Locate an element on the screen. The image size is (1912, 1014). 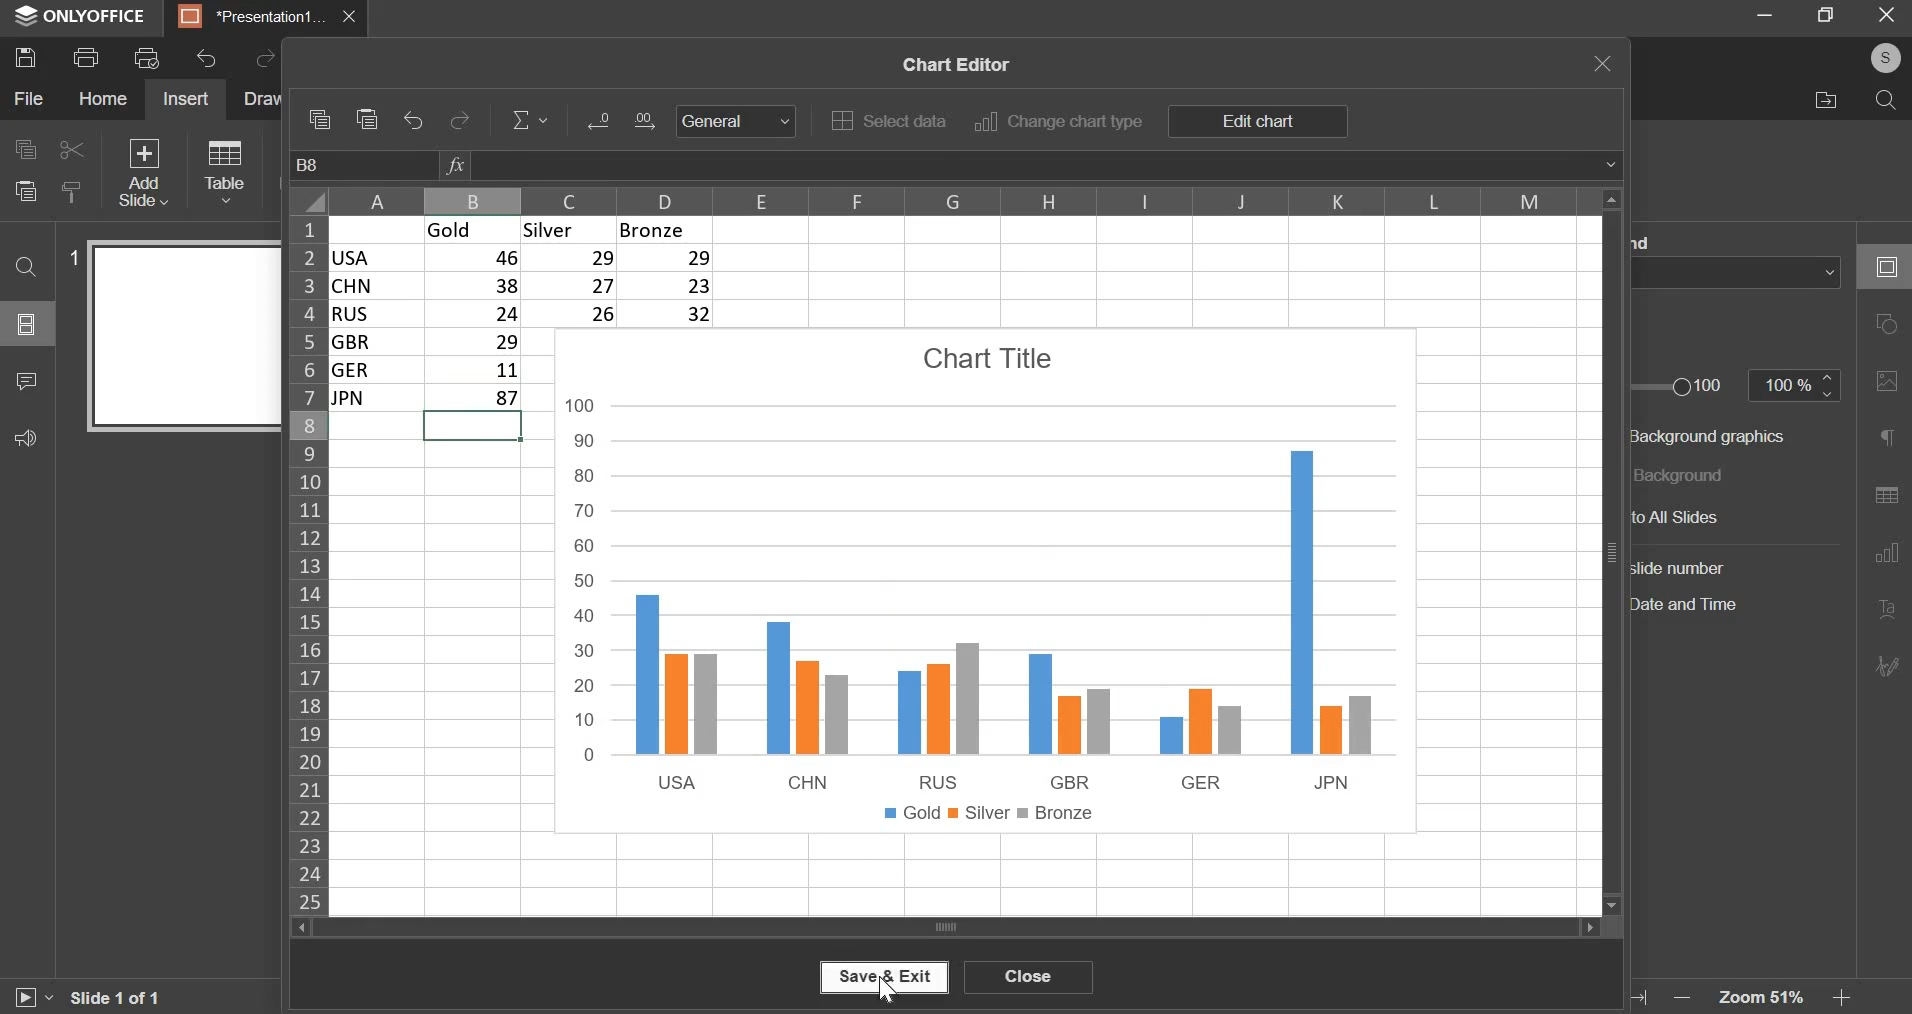
image settings is located at coordinates (1886, 385).